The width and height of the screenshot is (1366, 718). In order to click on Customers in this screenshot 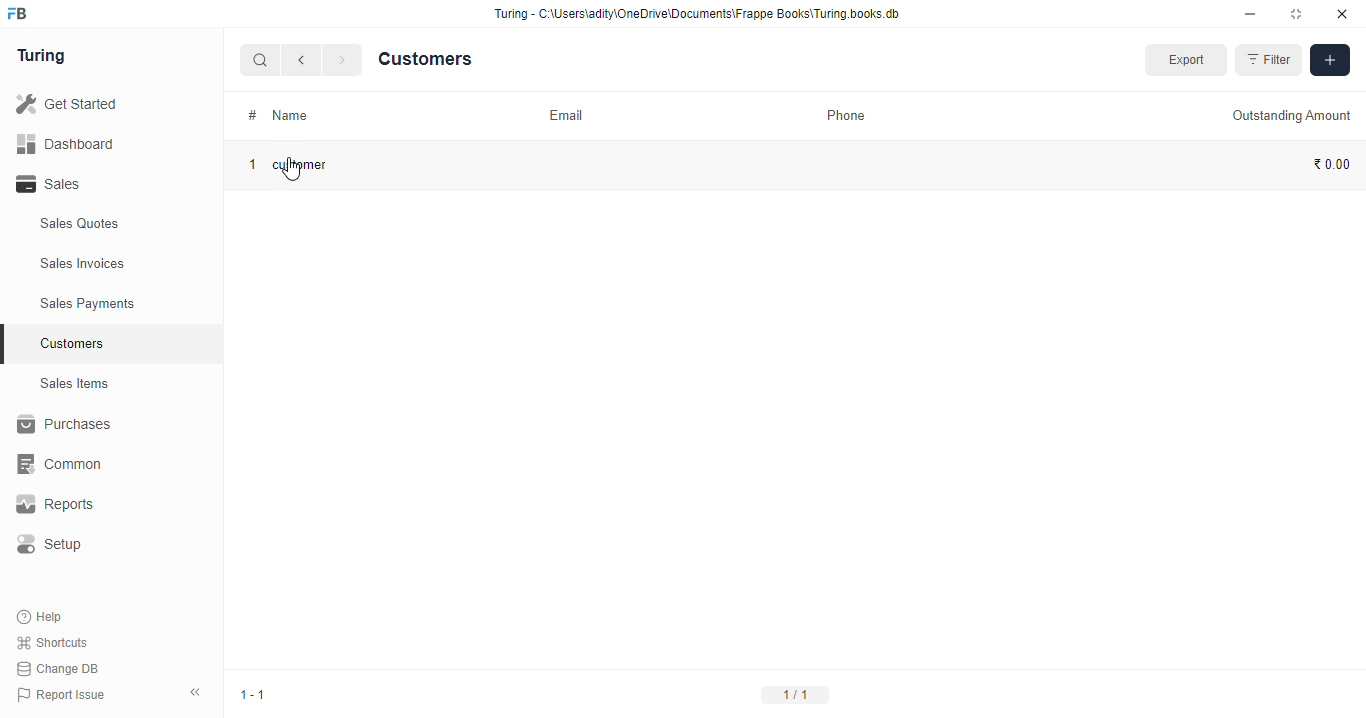, I will do `click(442, 58)`.